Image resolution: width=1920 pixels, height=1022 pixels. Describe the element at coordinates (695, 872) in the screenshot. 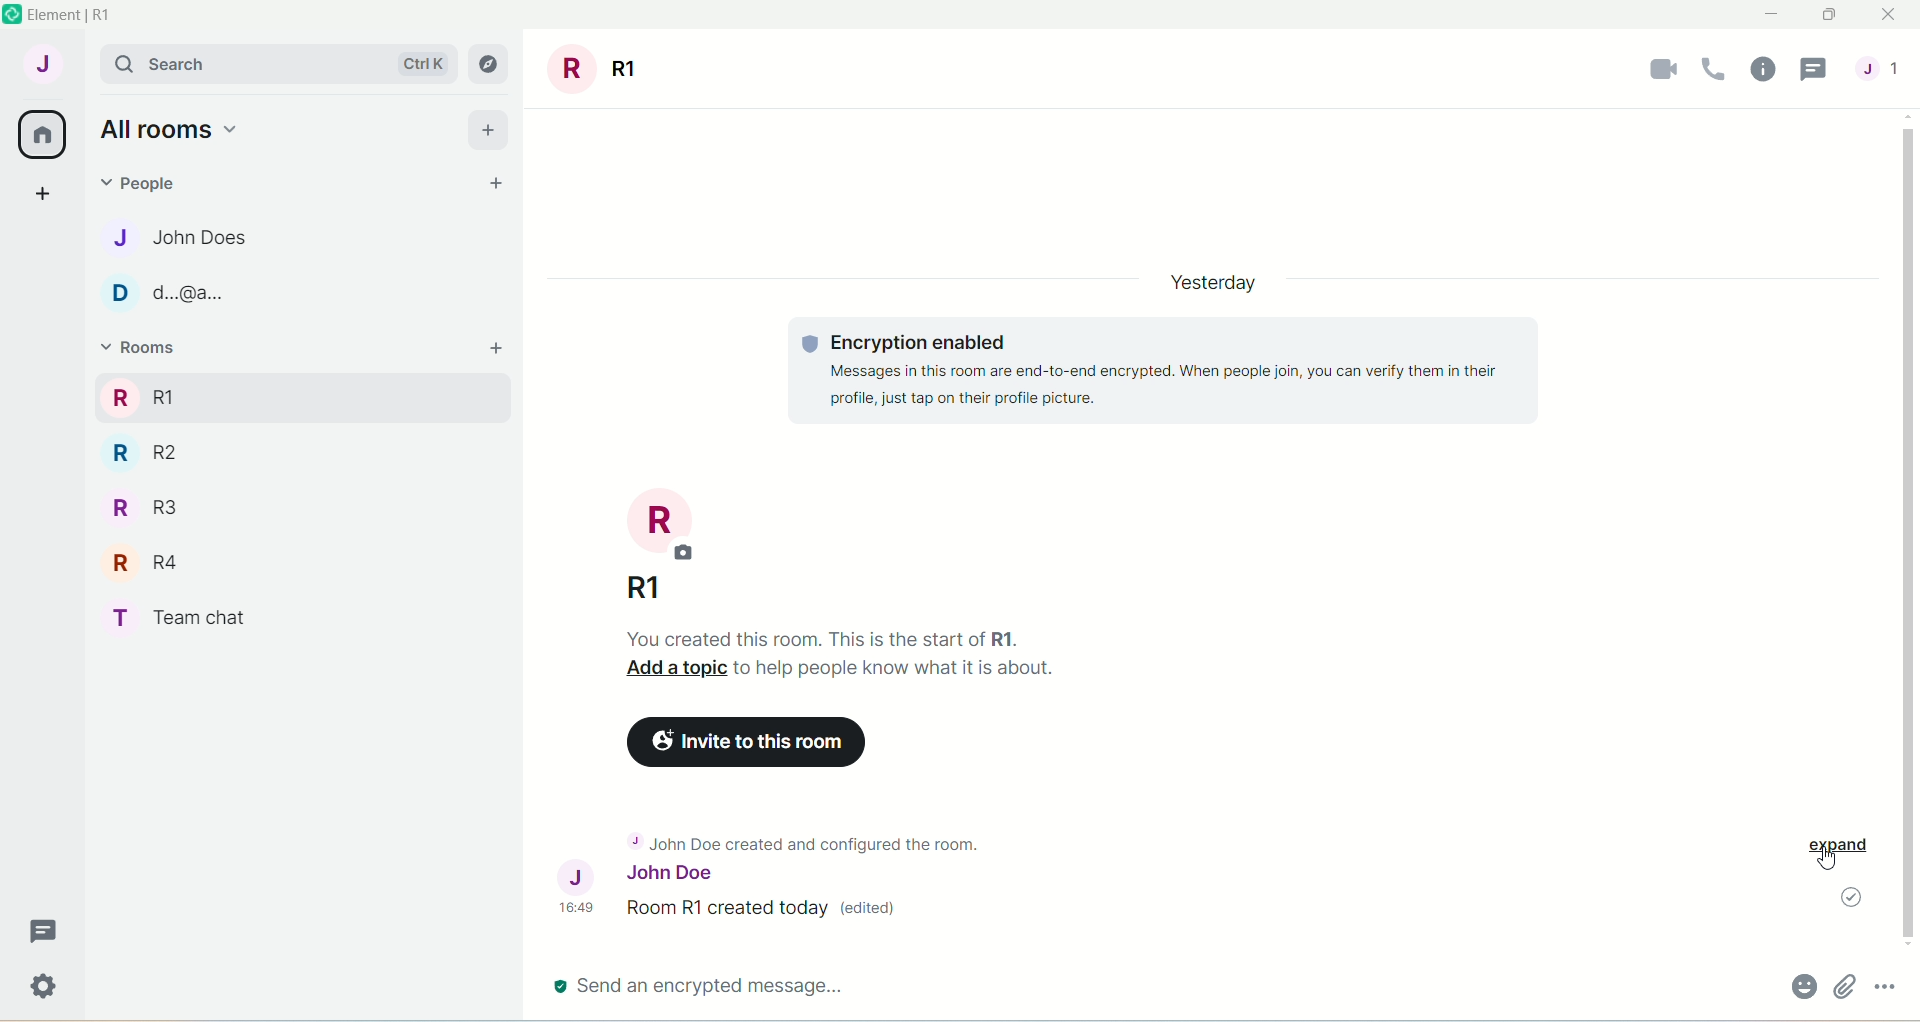

I see `John Doe` at that location.